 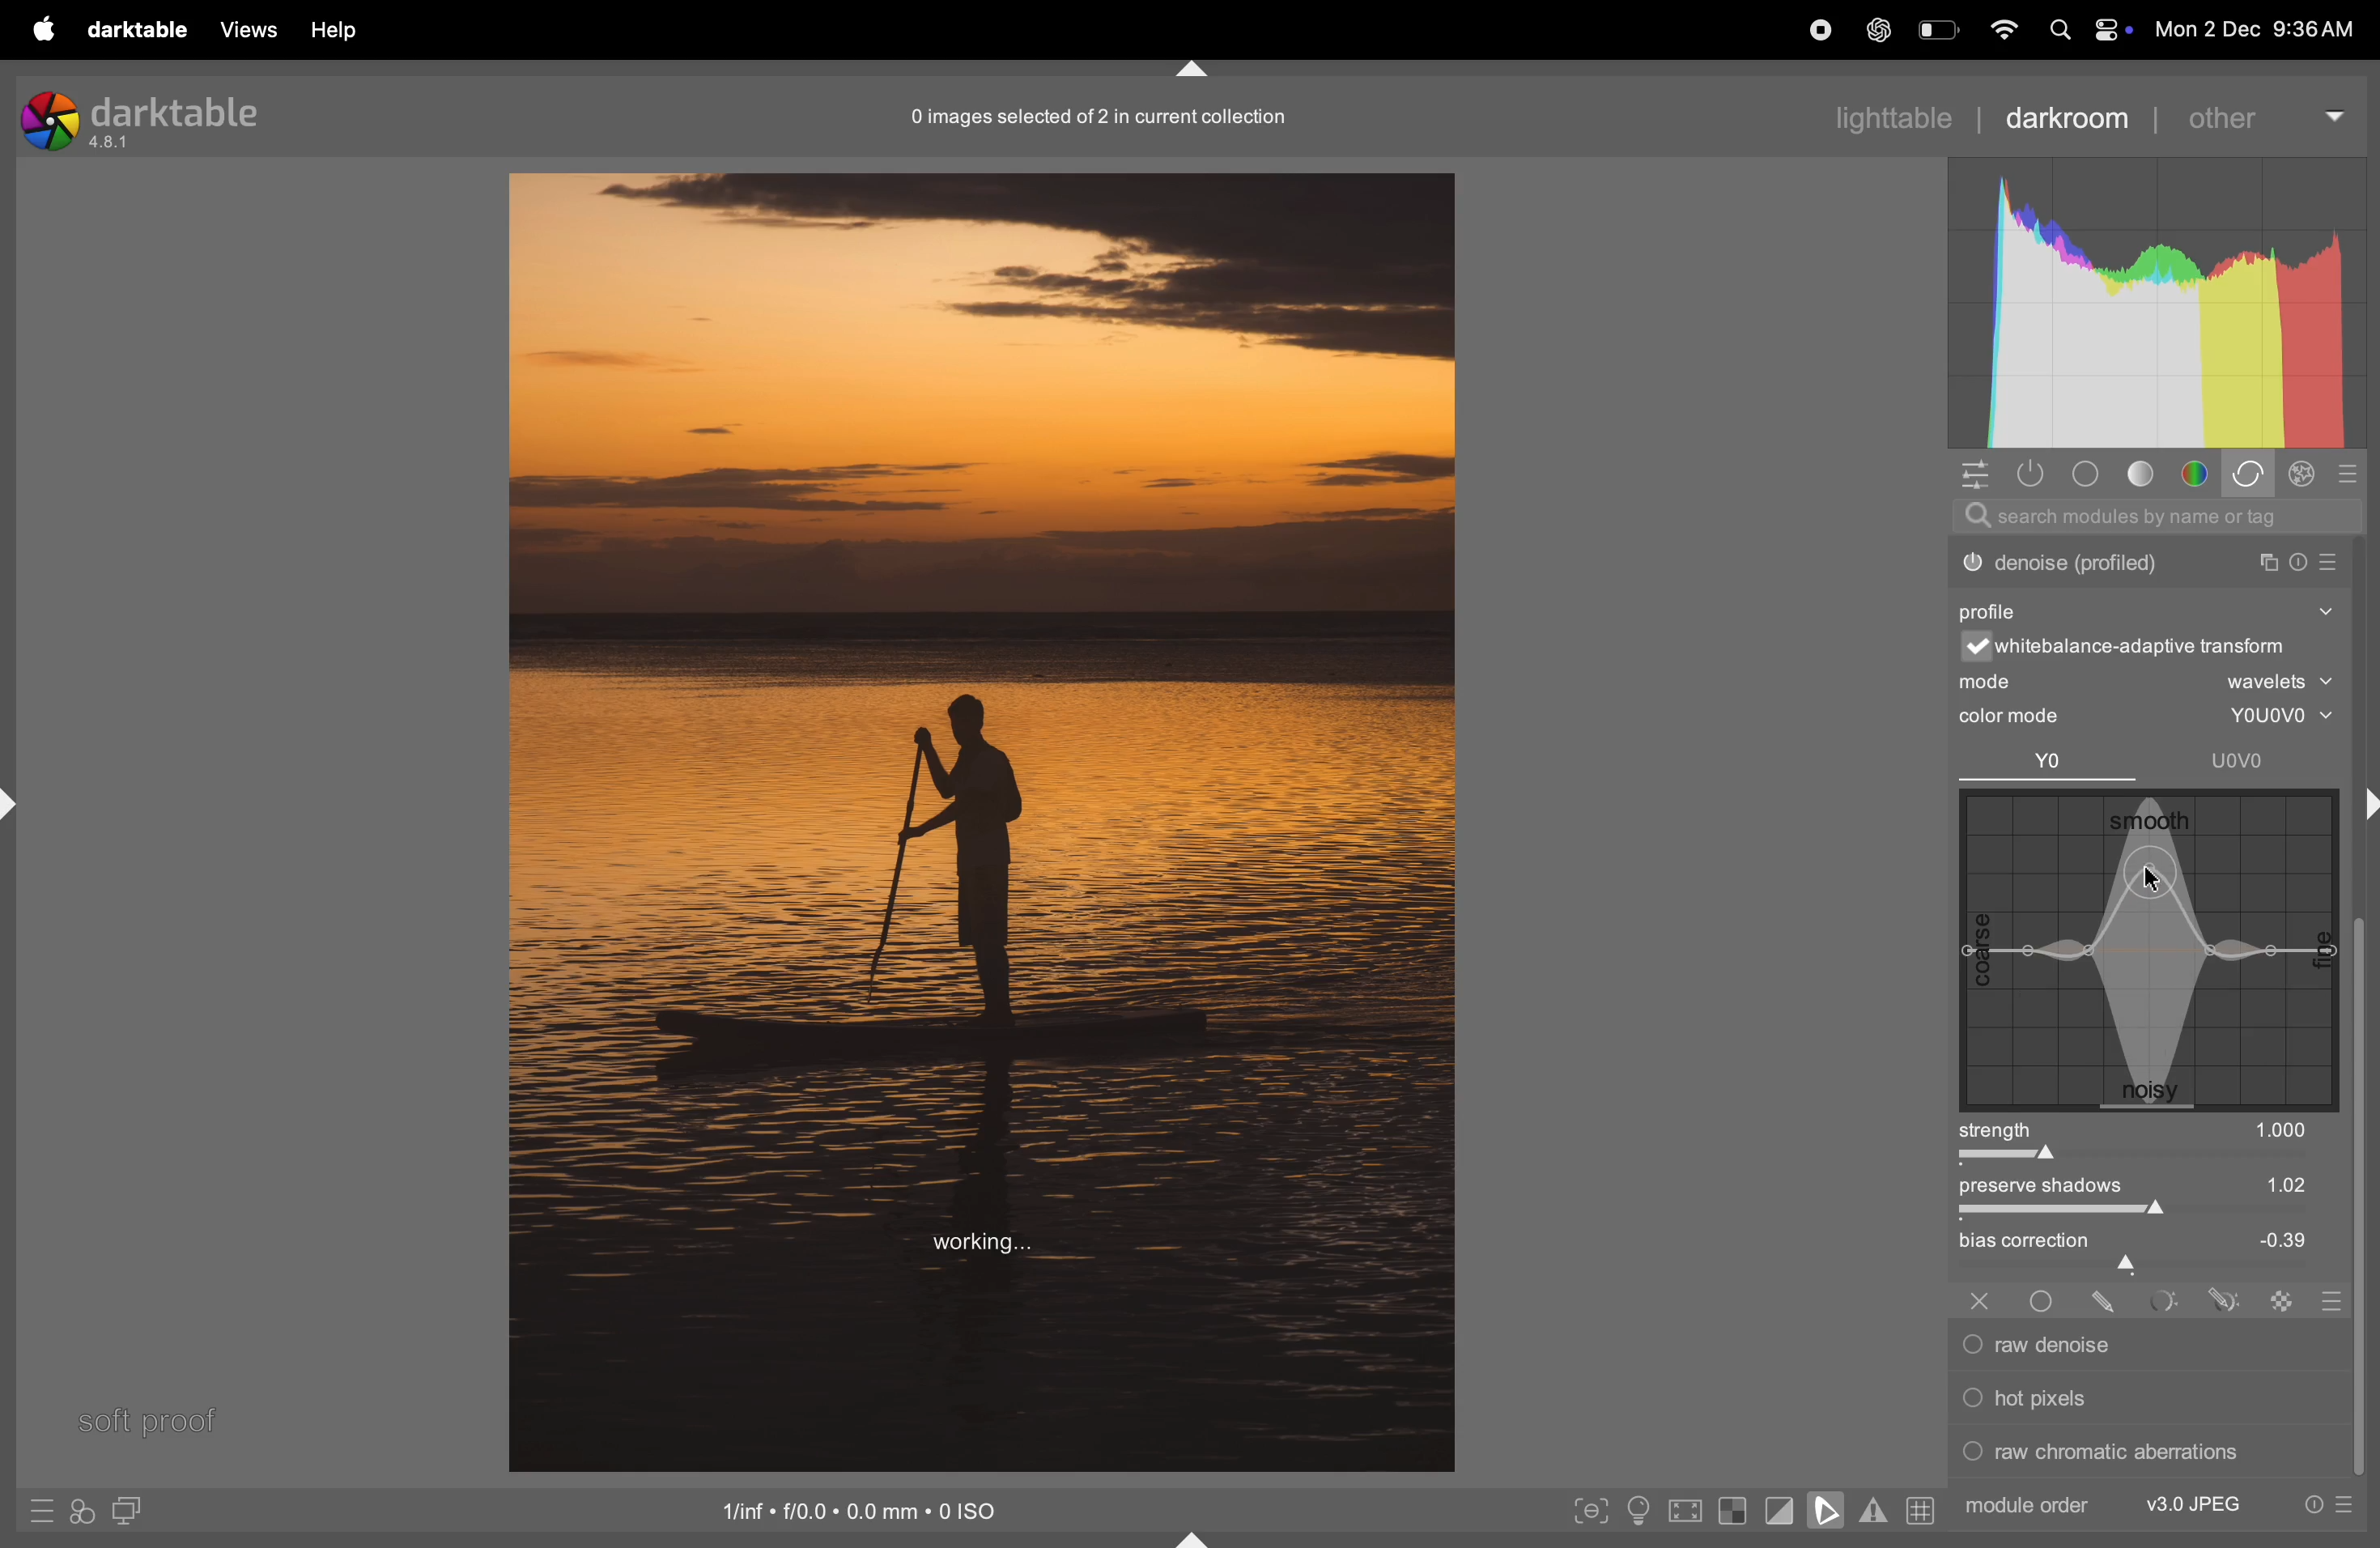 I want to click on show ony active modules, so click(x=2035, y=474).